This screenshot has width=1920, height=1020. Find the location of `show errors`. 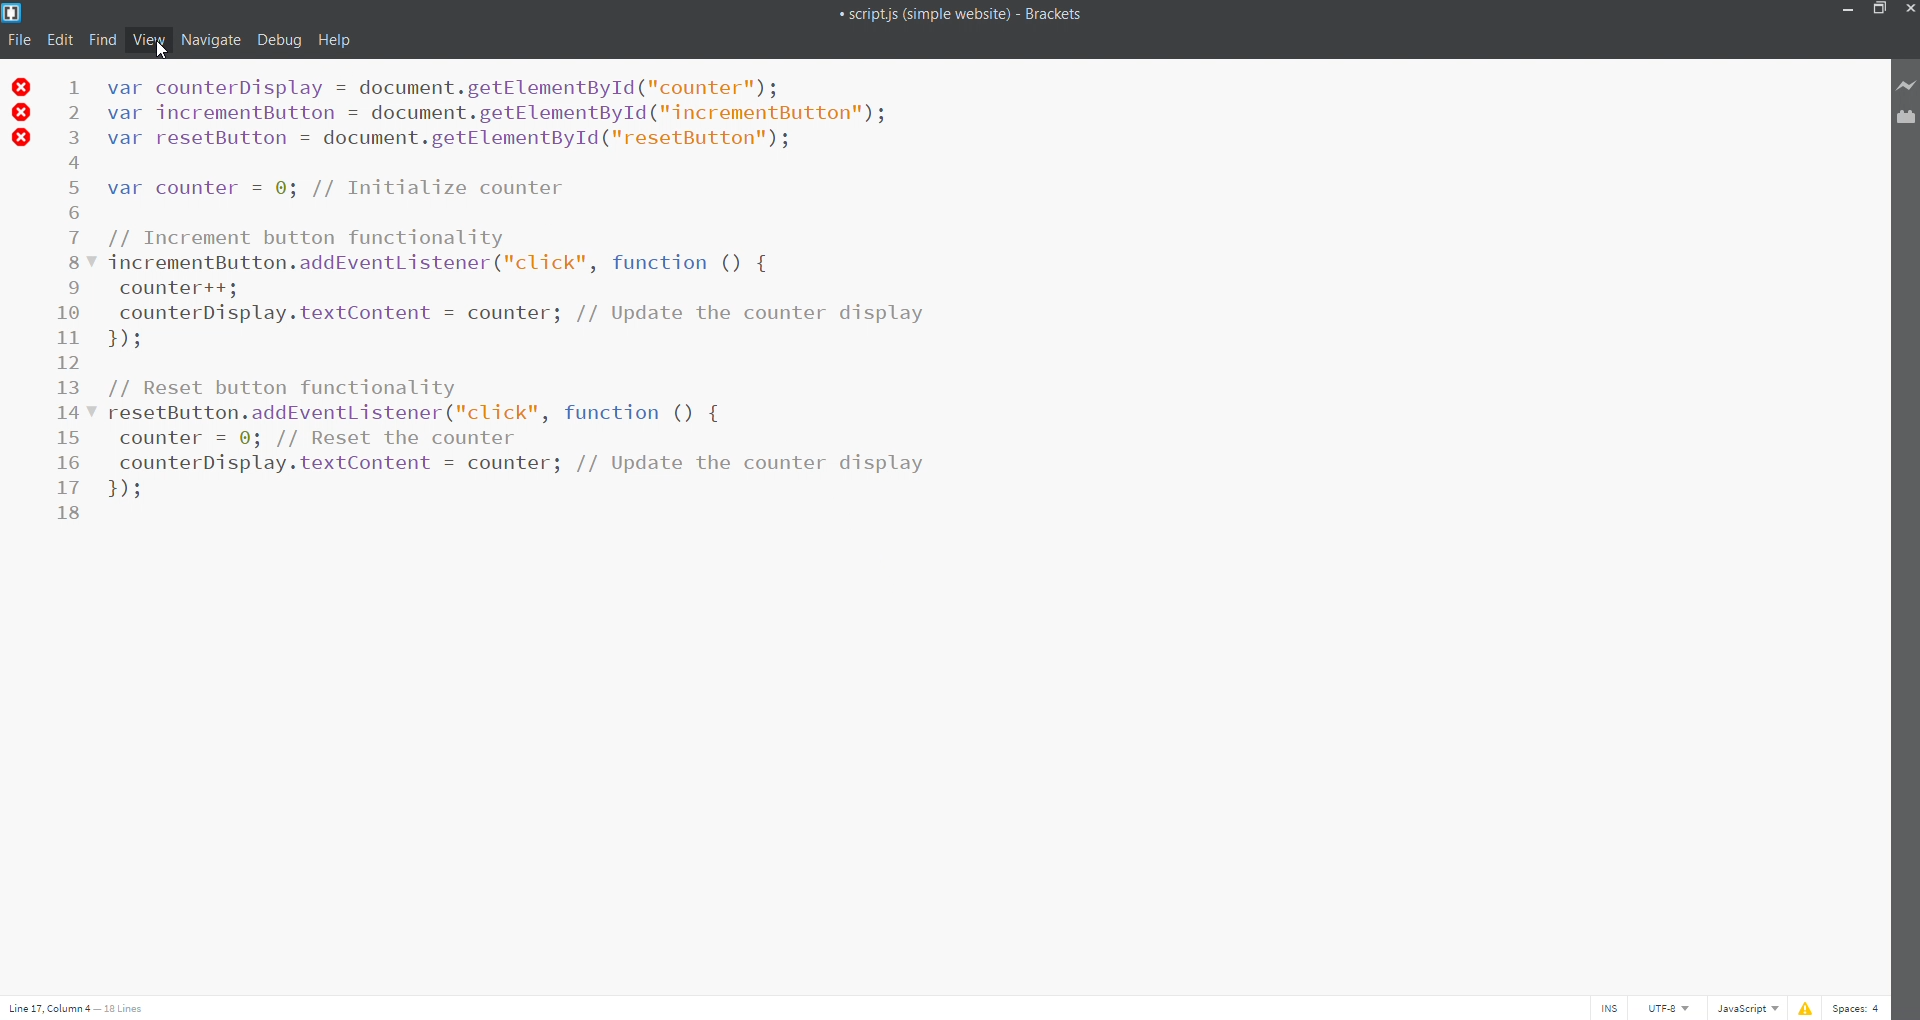

show errors is located at coordinates (1807, 1009).